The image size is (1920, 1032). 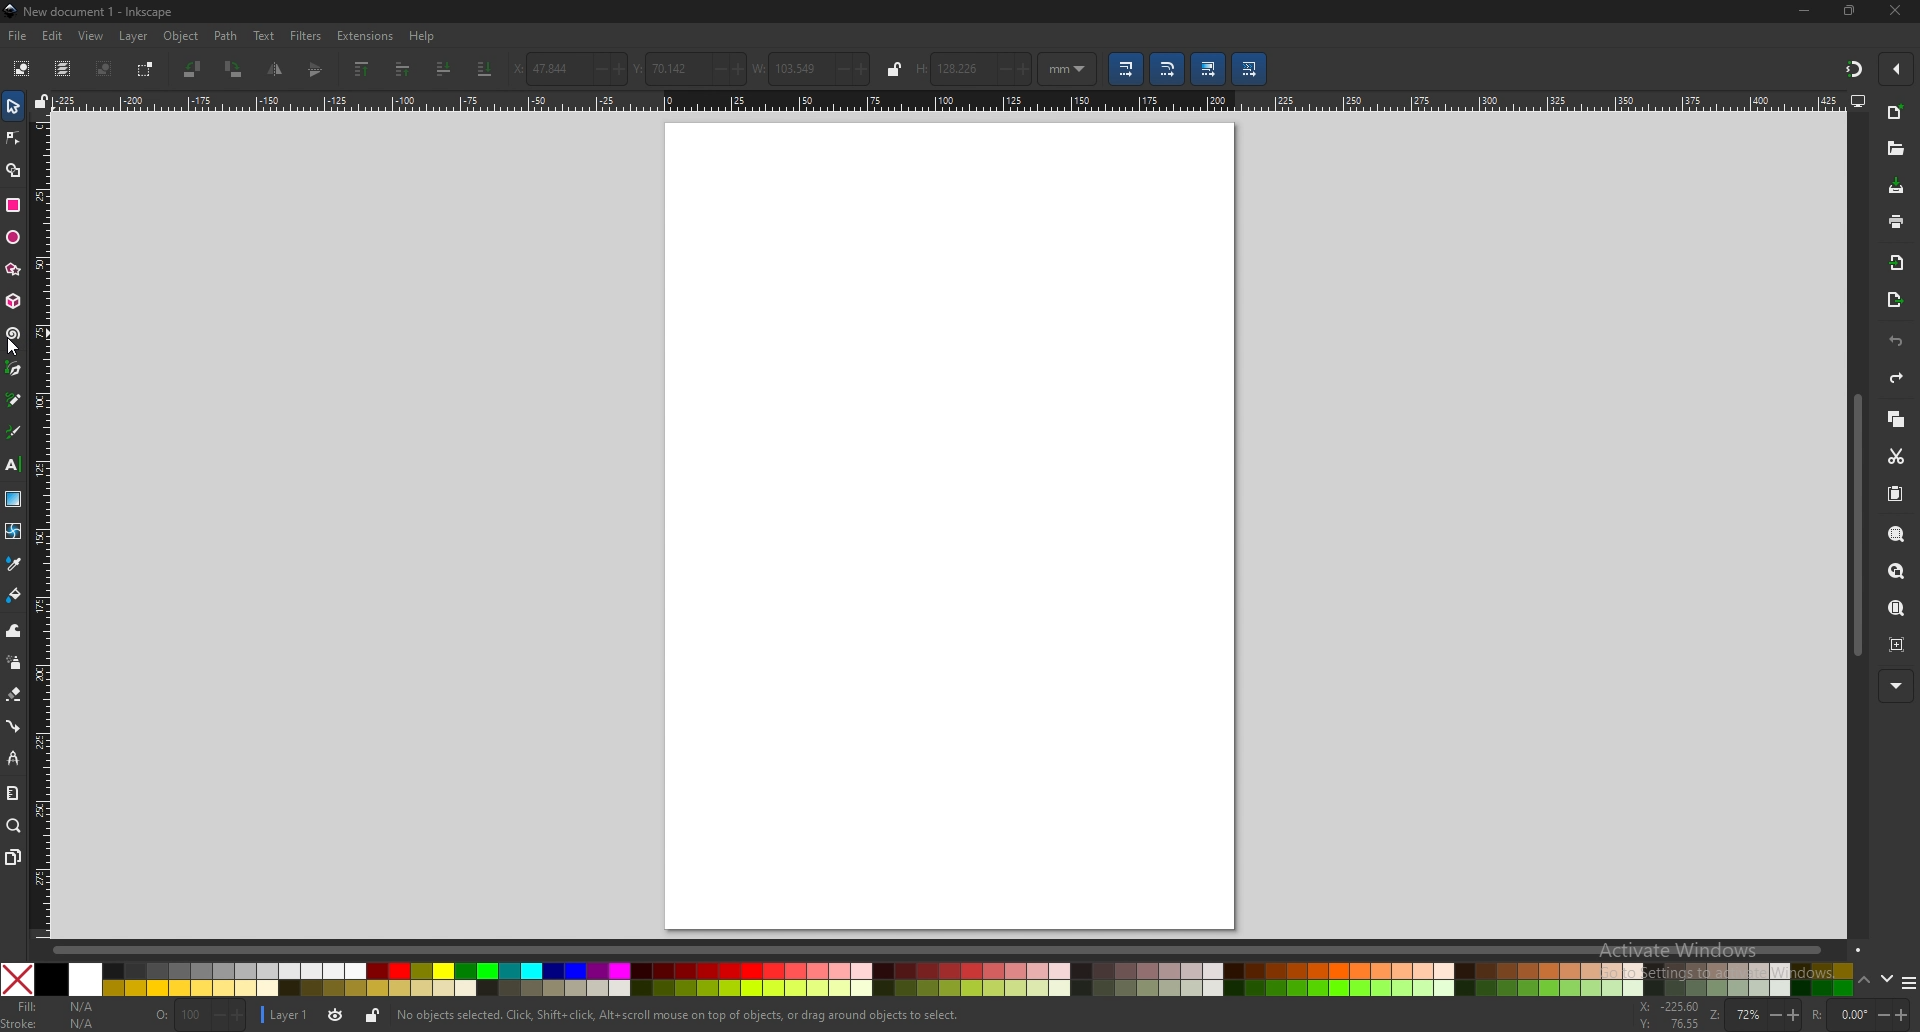 What do you see at coordinates (14, 664) in the screenshot?
I see `spray` at bounding box center [14, 664].